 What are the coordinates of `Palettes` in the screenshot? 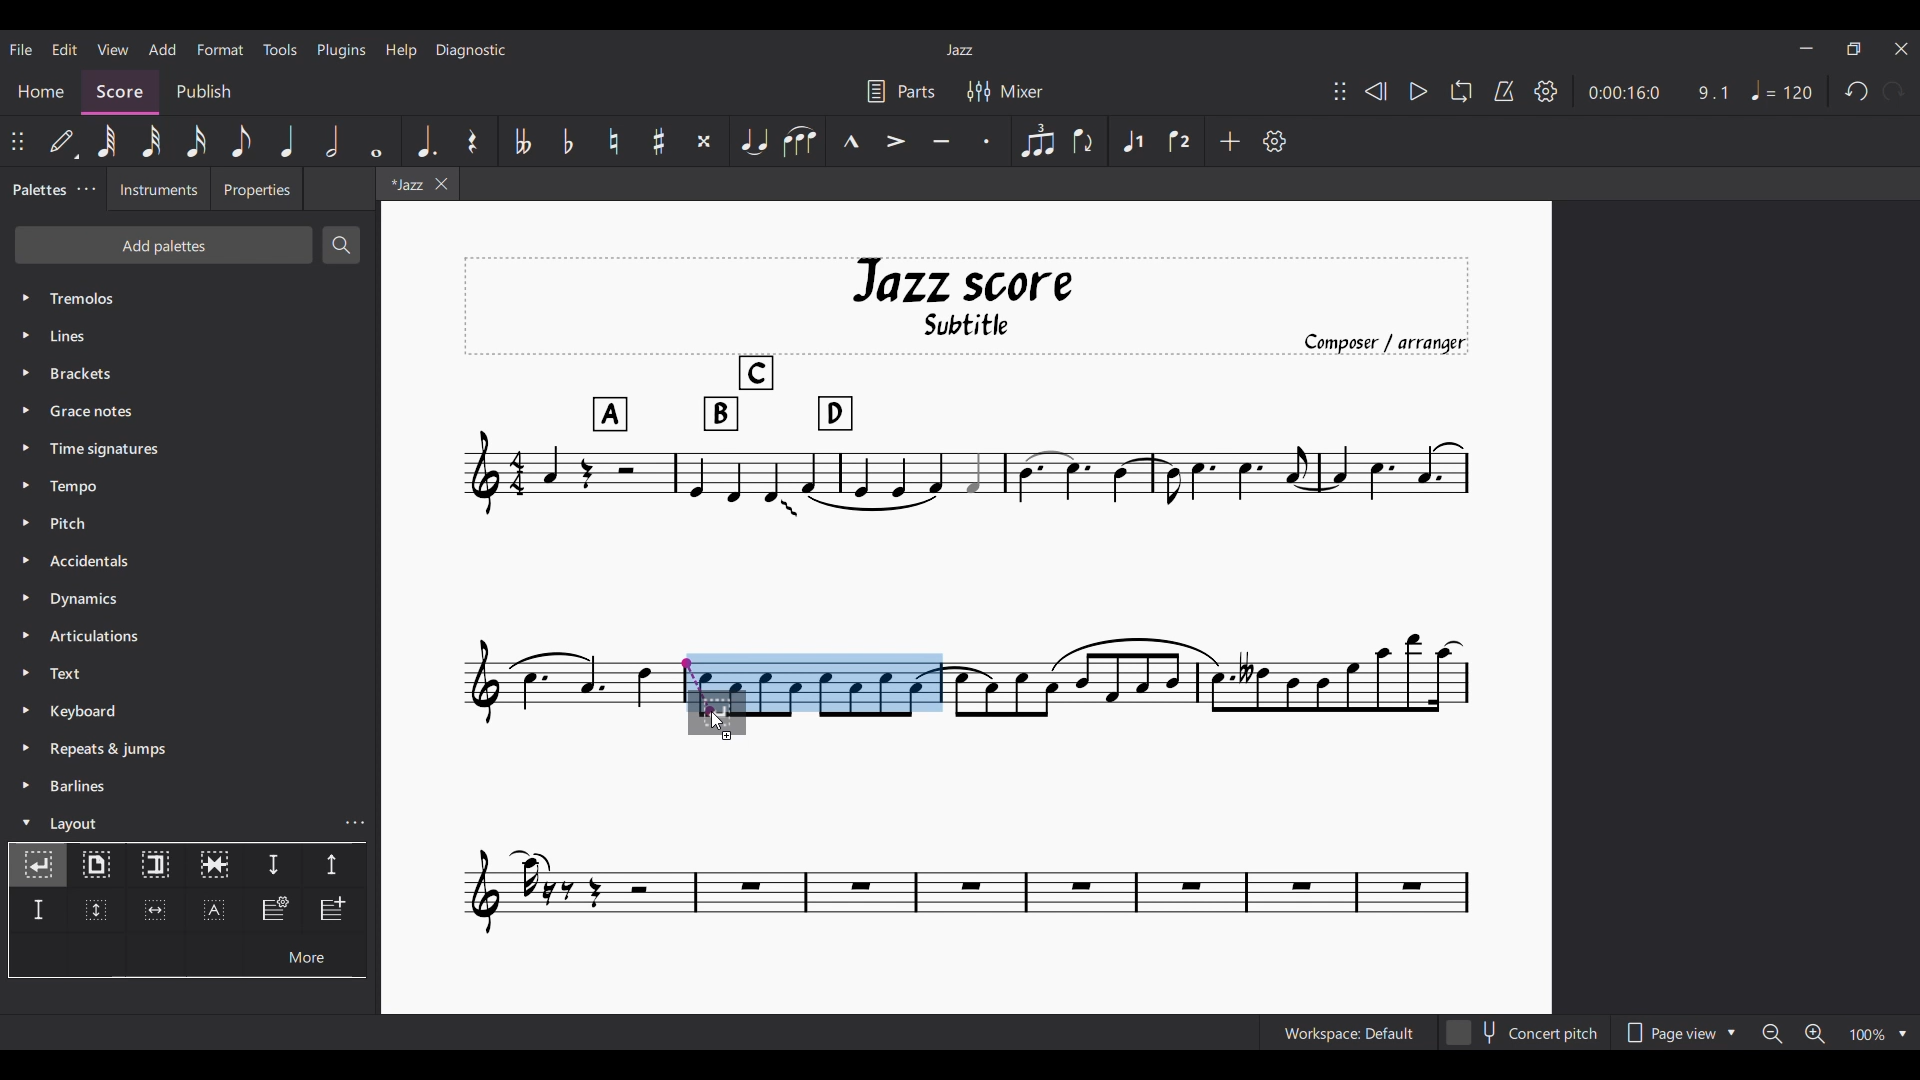 It's located at (38, 191).